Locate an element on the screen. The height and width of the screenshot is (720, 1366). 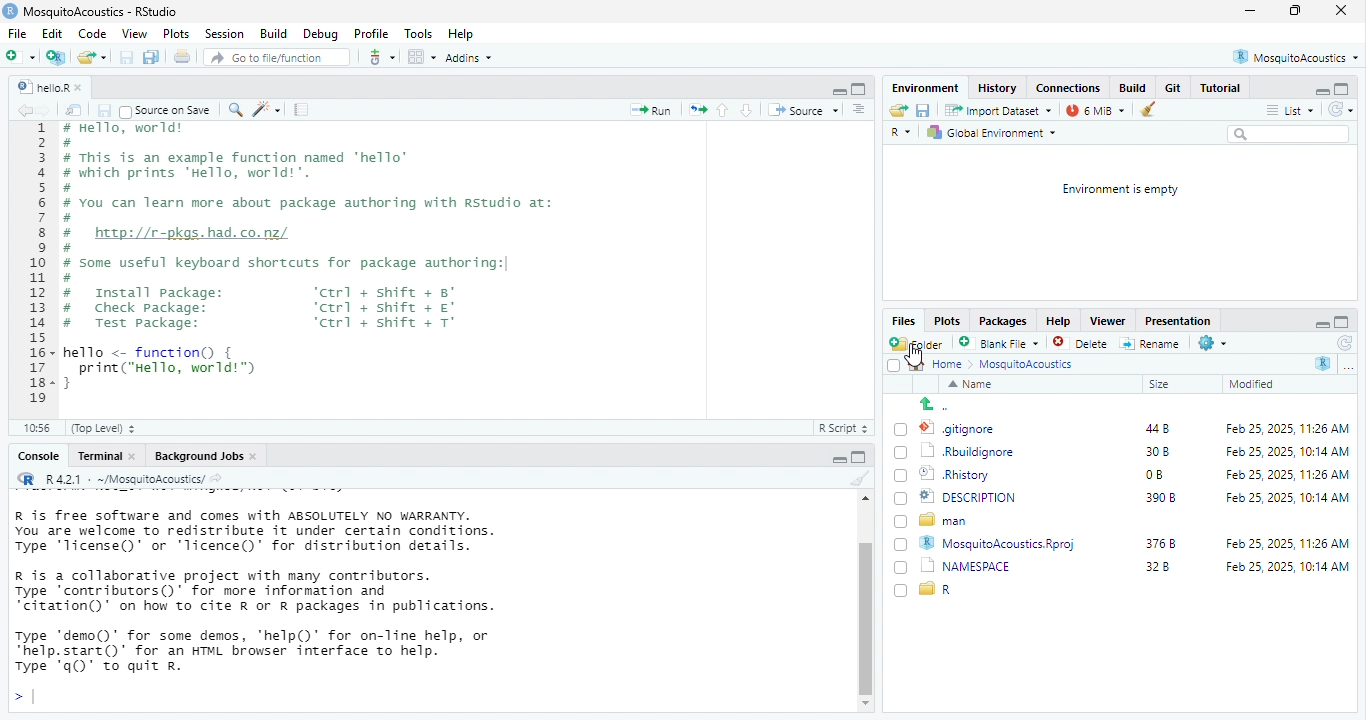
new file is located at coordinates (23, 56).